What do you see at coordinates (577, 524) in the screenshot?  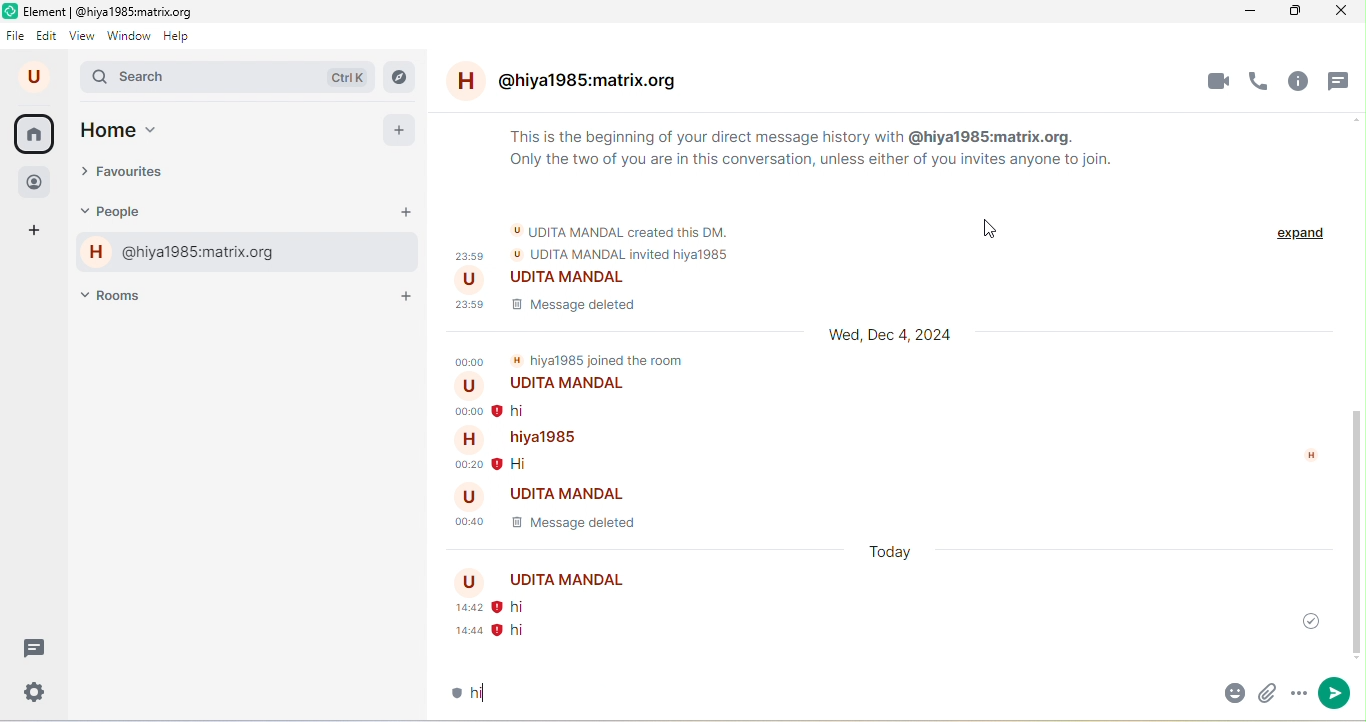 I see `message deleted` at bounding box center [577, 524].